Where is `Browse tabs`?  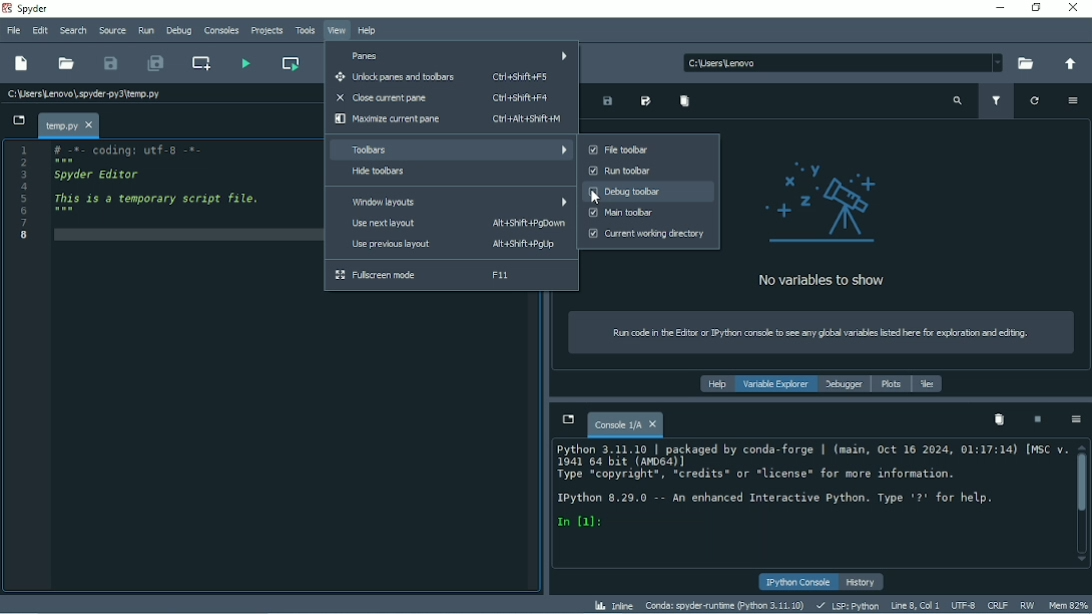 Browse tabs is located at coordinates (18, 121).